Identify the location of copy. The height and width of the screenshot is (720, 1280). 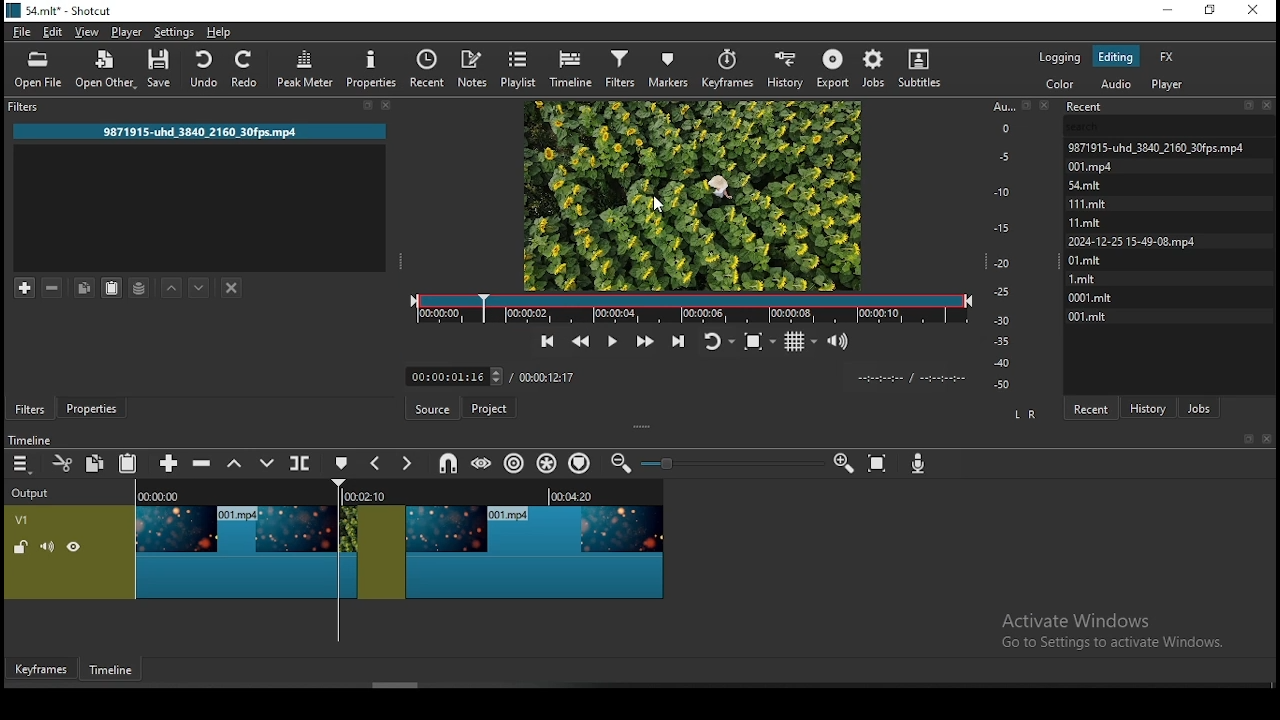
(95, 462).